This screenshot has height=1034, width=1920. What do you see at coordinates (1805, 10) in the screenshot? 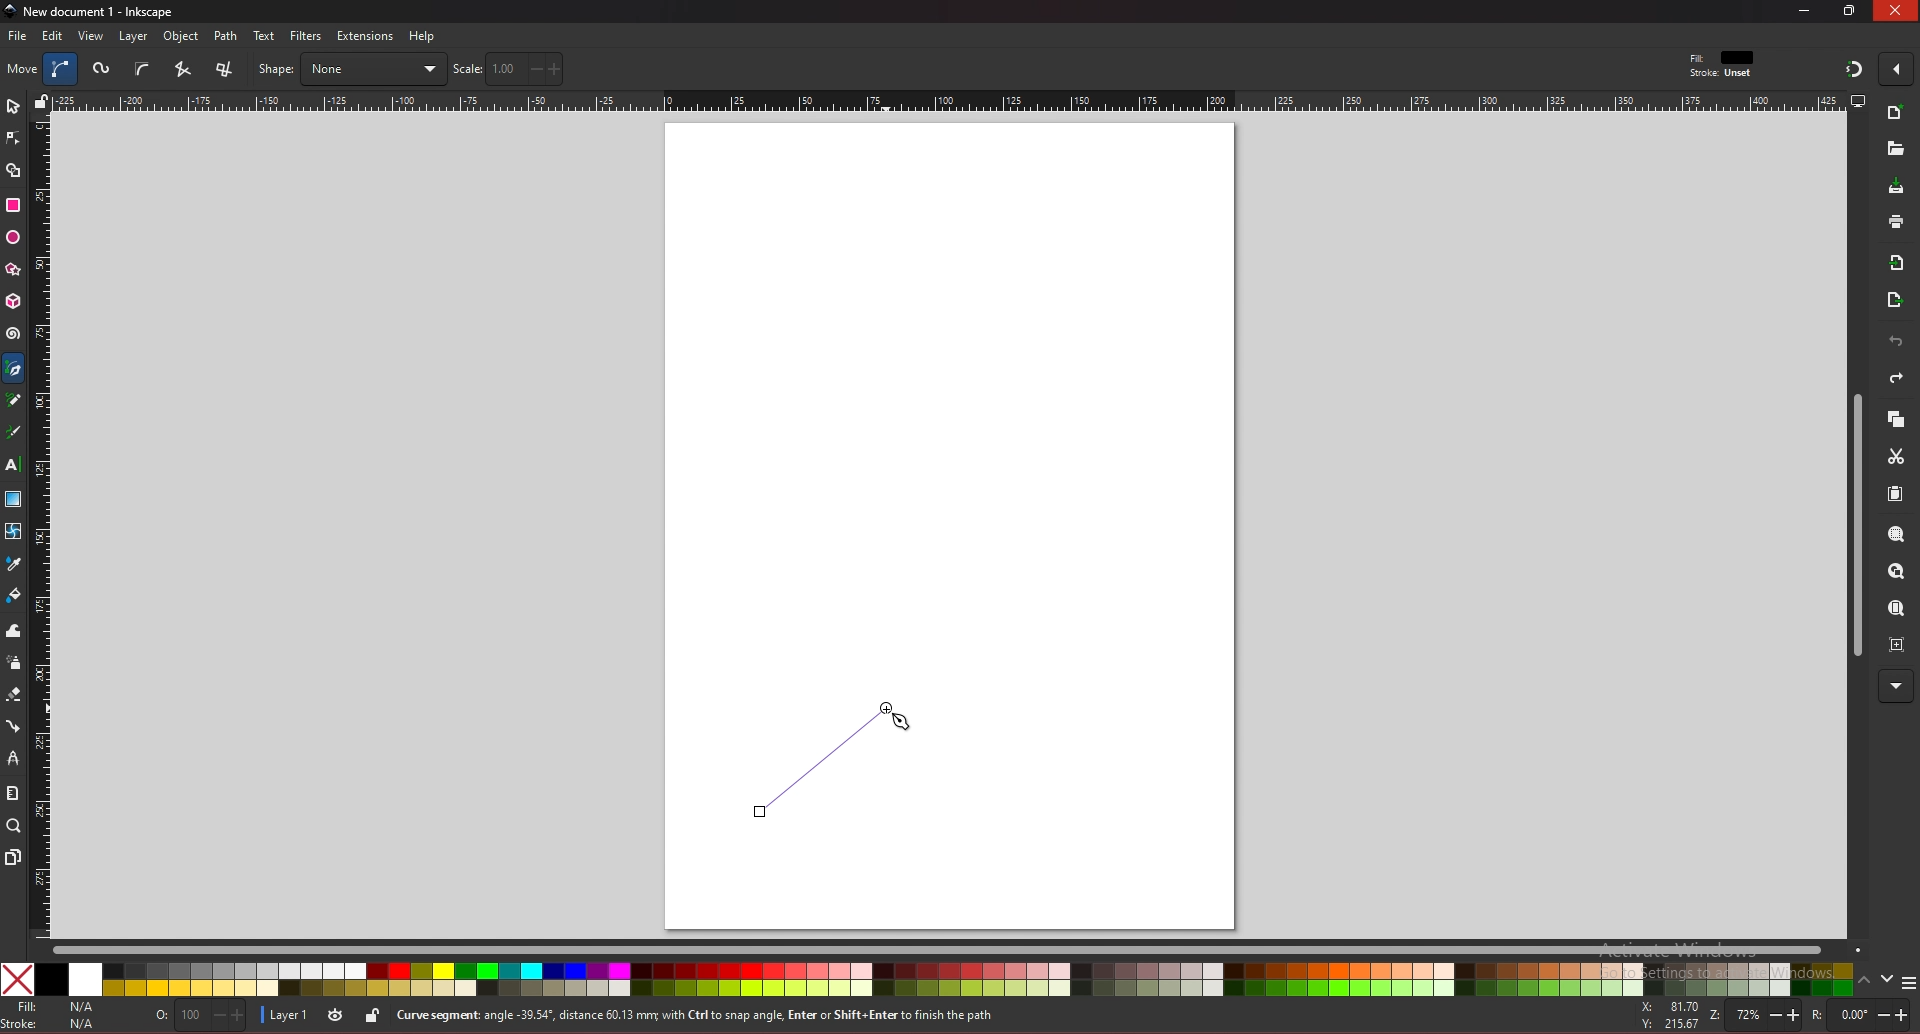
I see `minimize` at bounding box center [1805, 10].